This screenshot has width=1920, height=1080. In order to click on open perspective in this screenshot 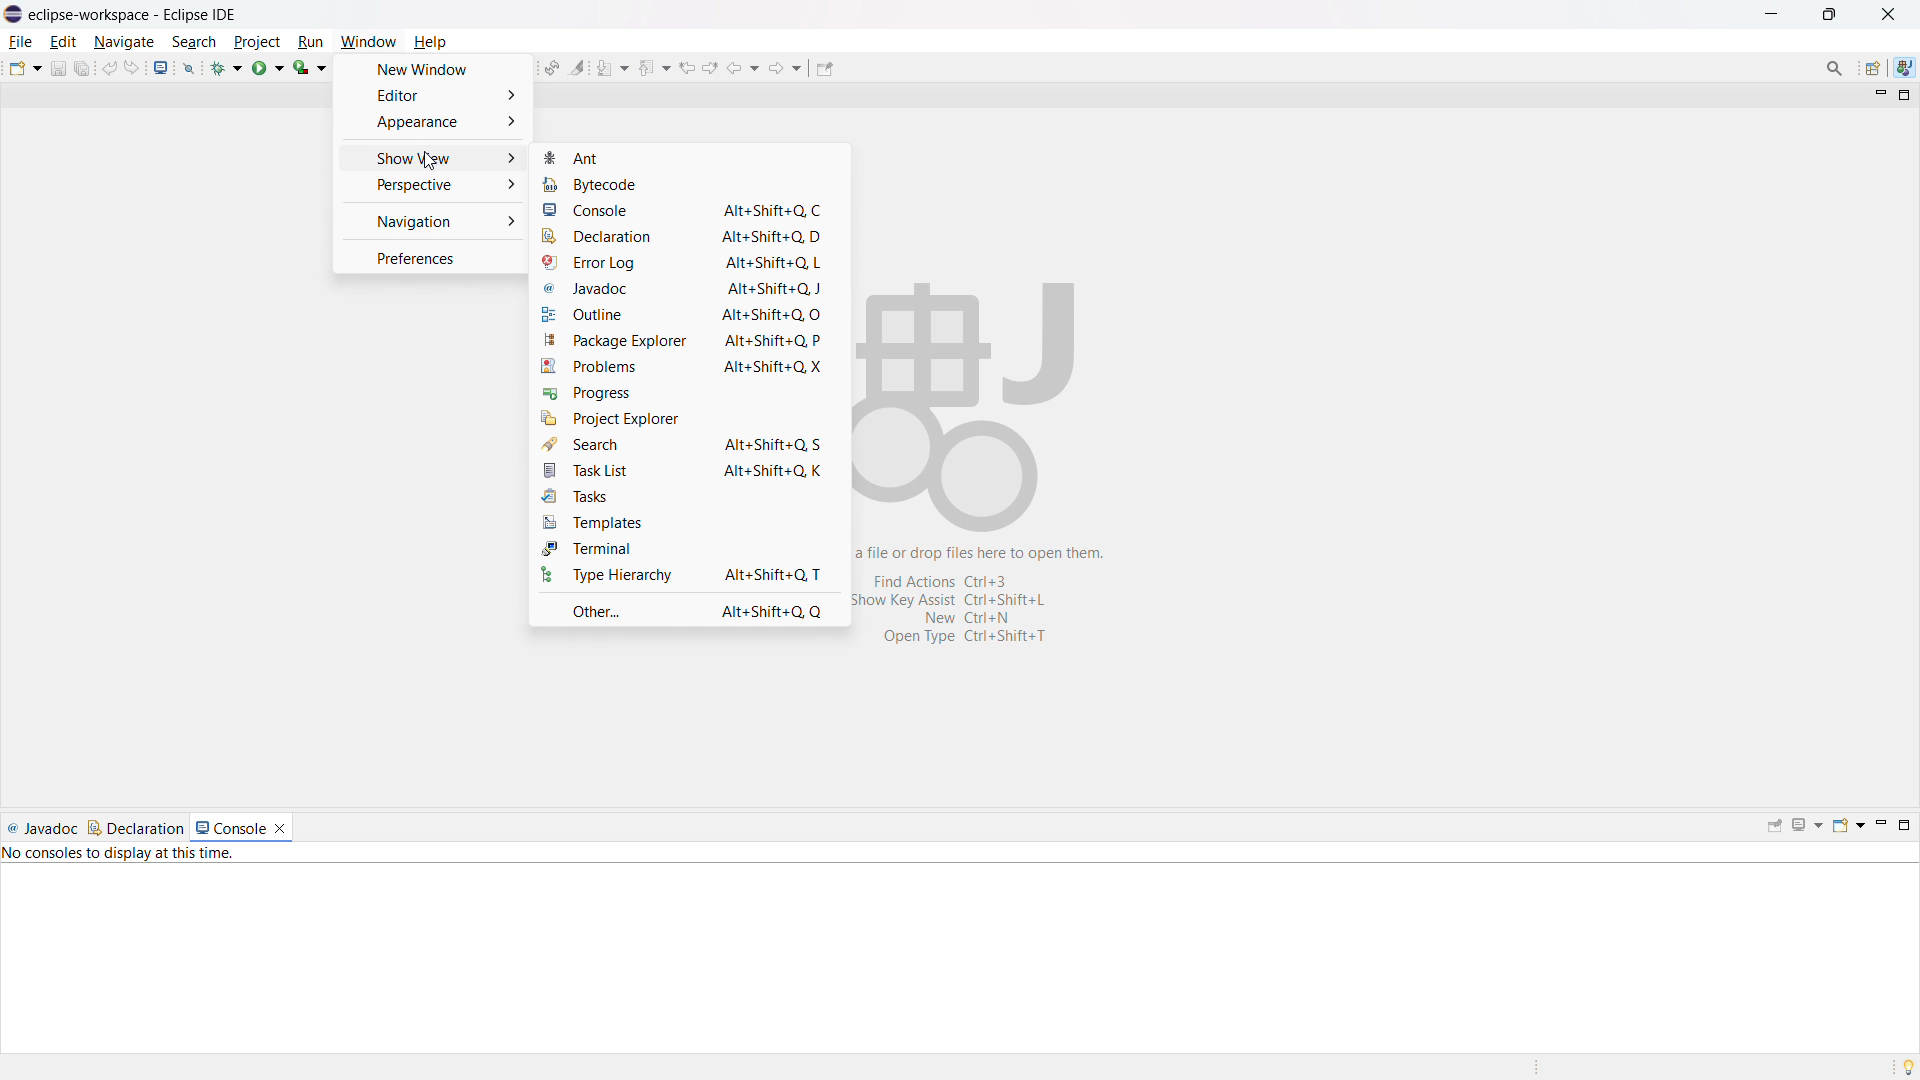, I will do `click(1874, 68)`.